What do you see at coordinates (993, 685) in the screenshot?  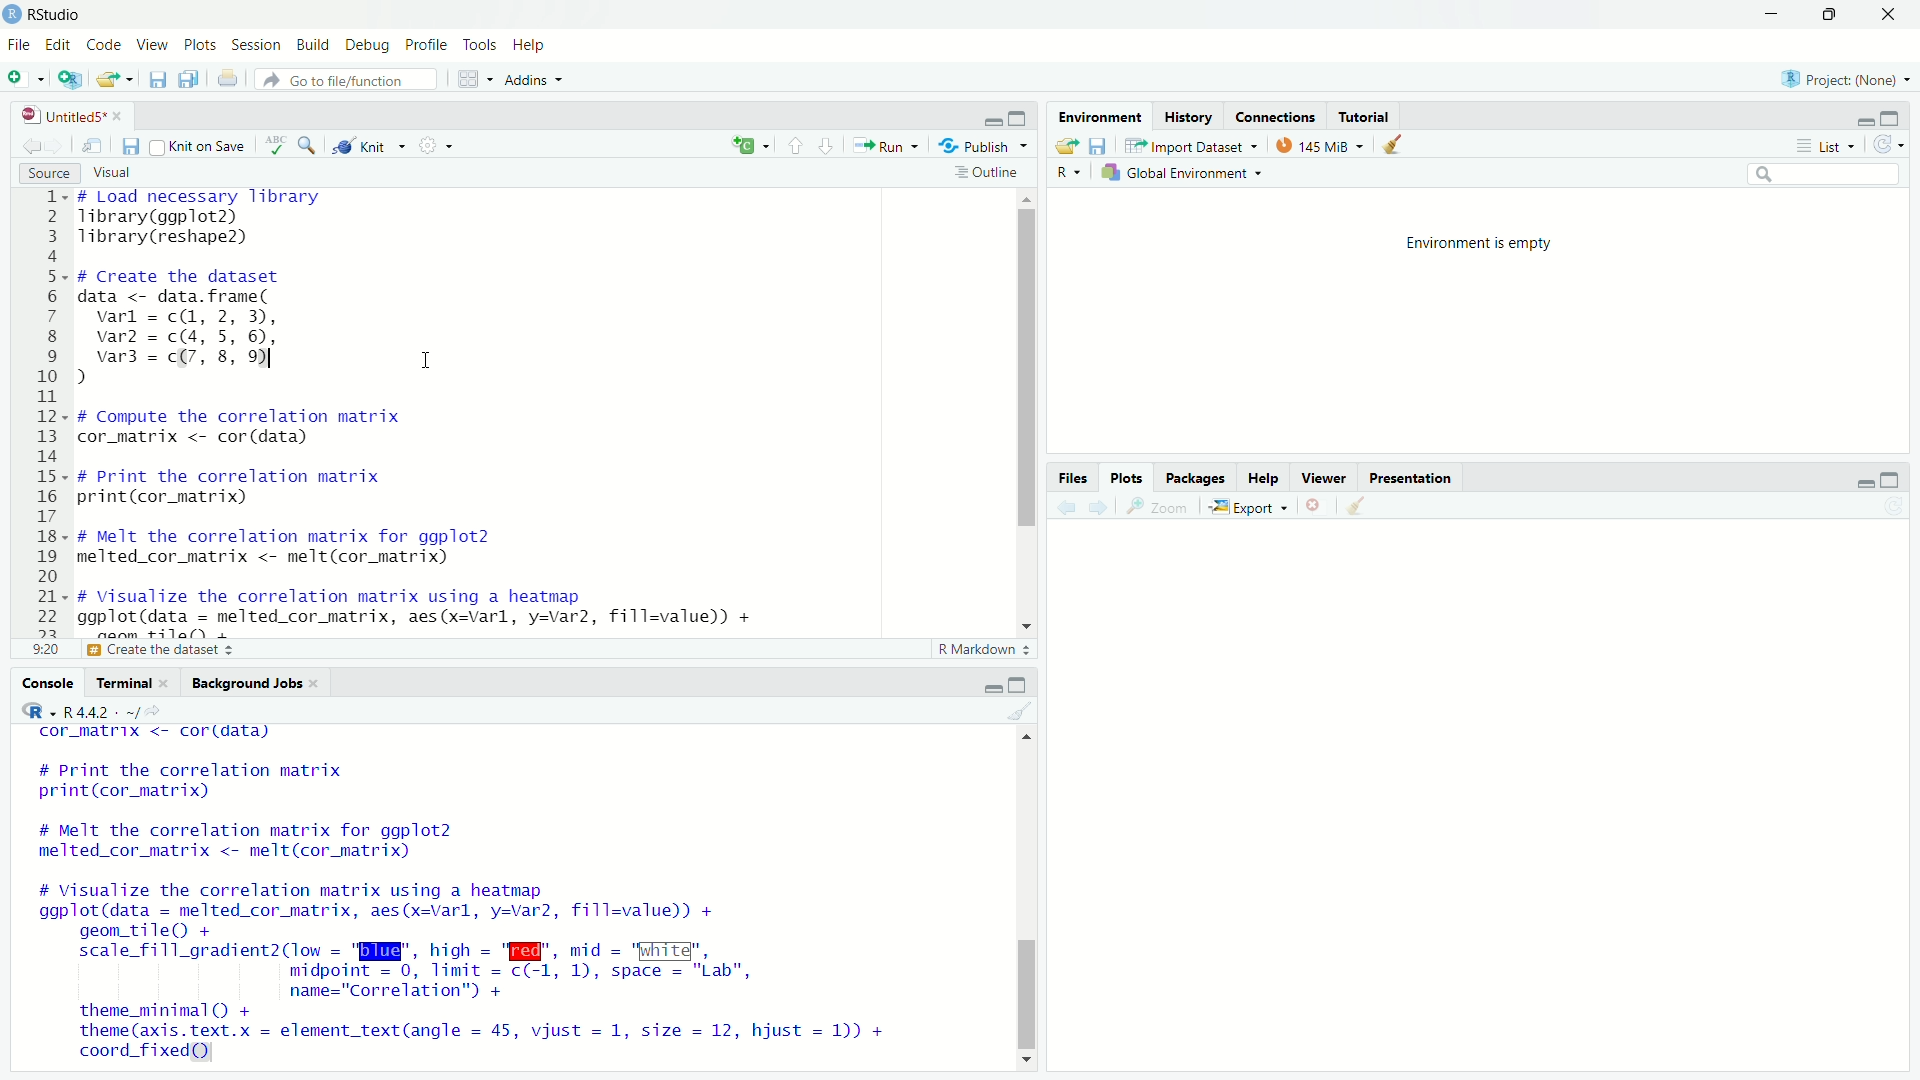 I see `minimize` at bounding box center [993, 685].